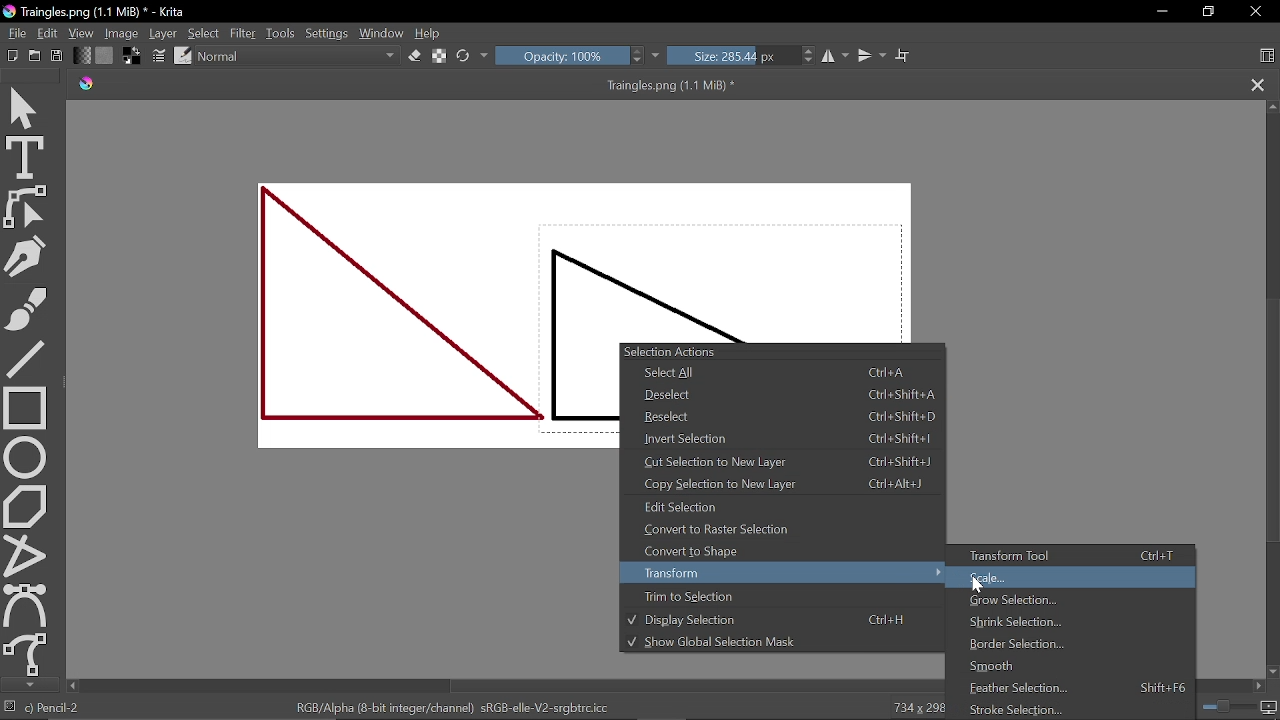  What do you see at coordinates (1074, 688) in the screenshot?
I see `Frontier selection` at bounding box center [1074, 688].